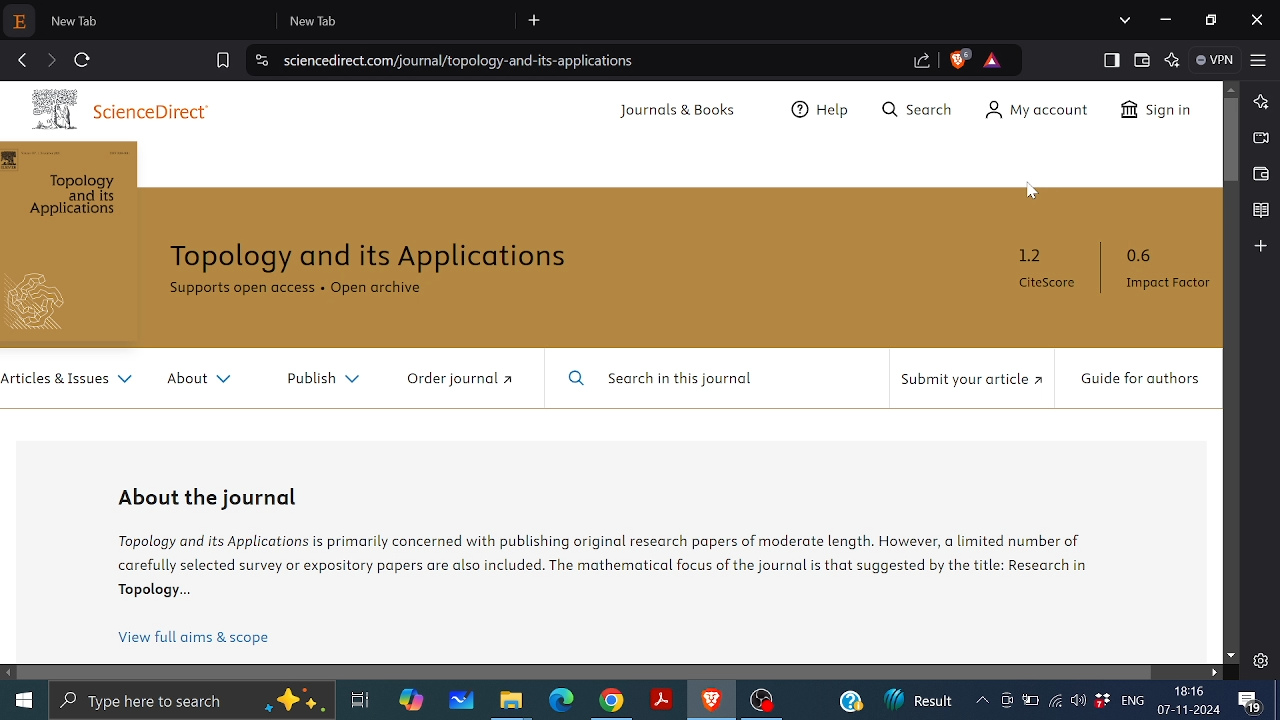  What do you see at coordinates (992, 60) in the screenshot?
I see `Brave rewards` at bounding box center [992, 60].